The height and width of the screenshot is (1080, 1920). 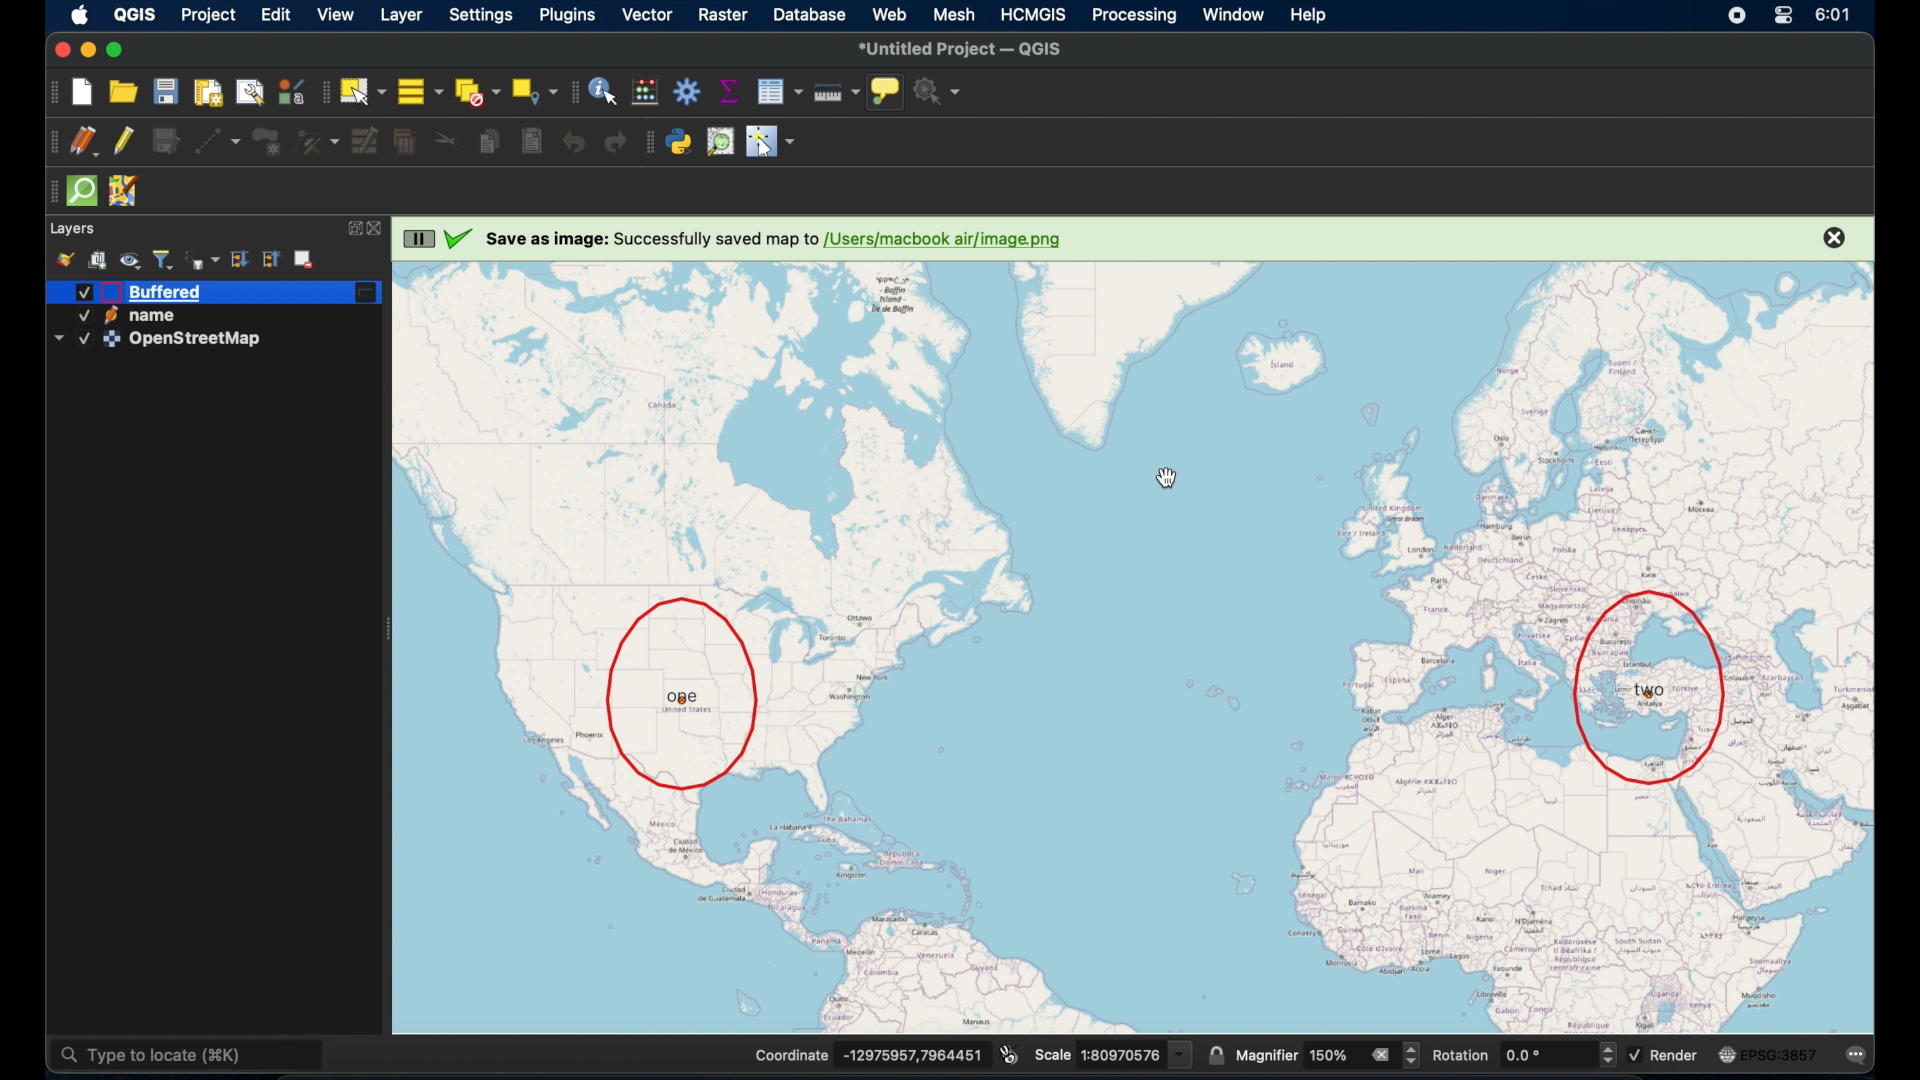 What do you see at coordinates (248, 91) in the screenshot?
I see `show layout manager` at bounding box center [248, 91].